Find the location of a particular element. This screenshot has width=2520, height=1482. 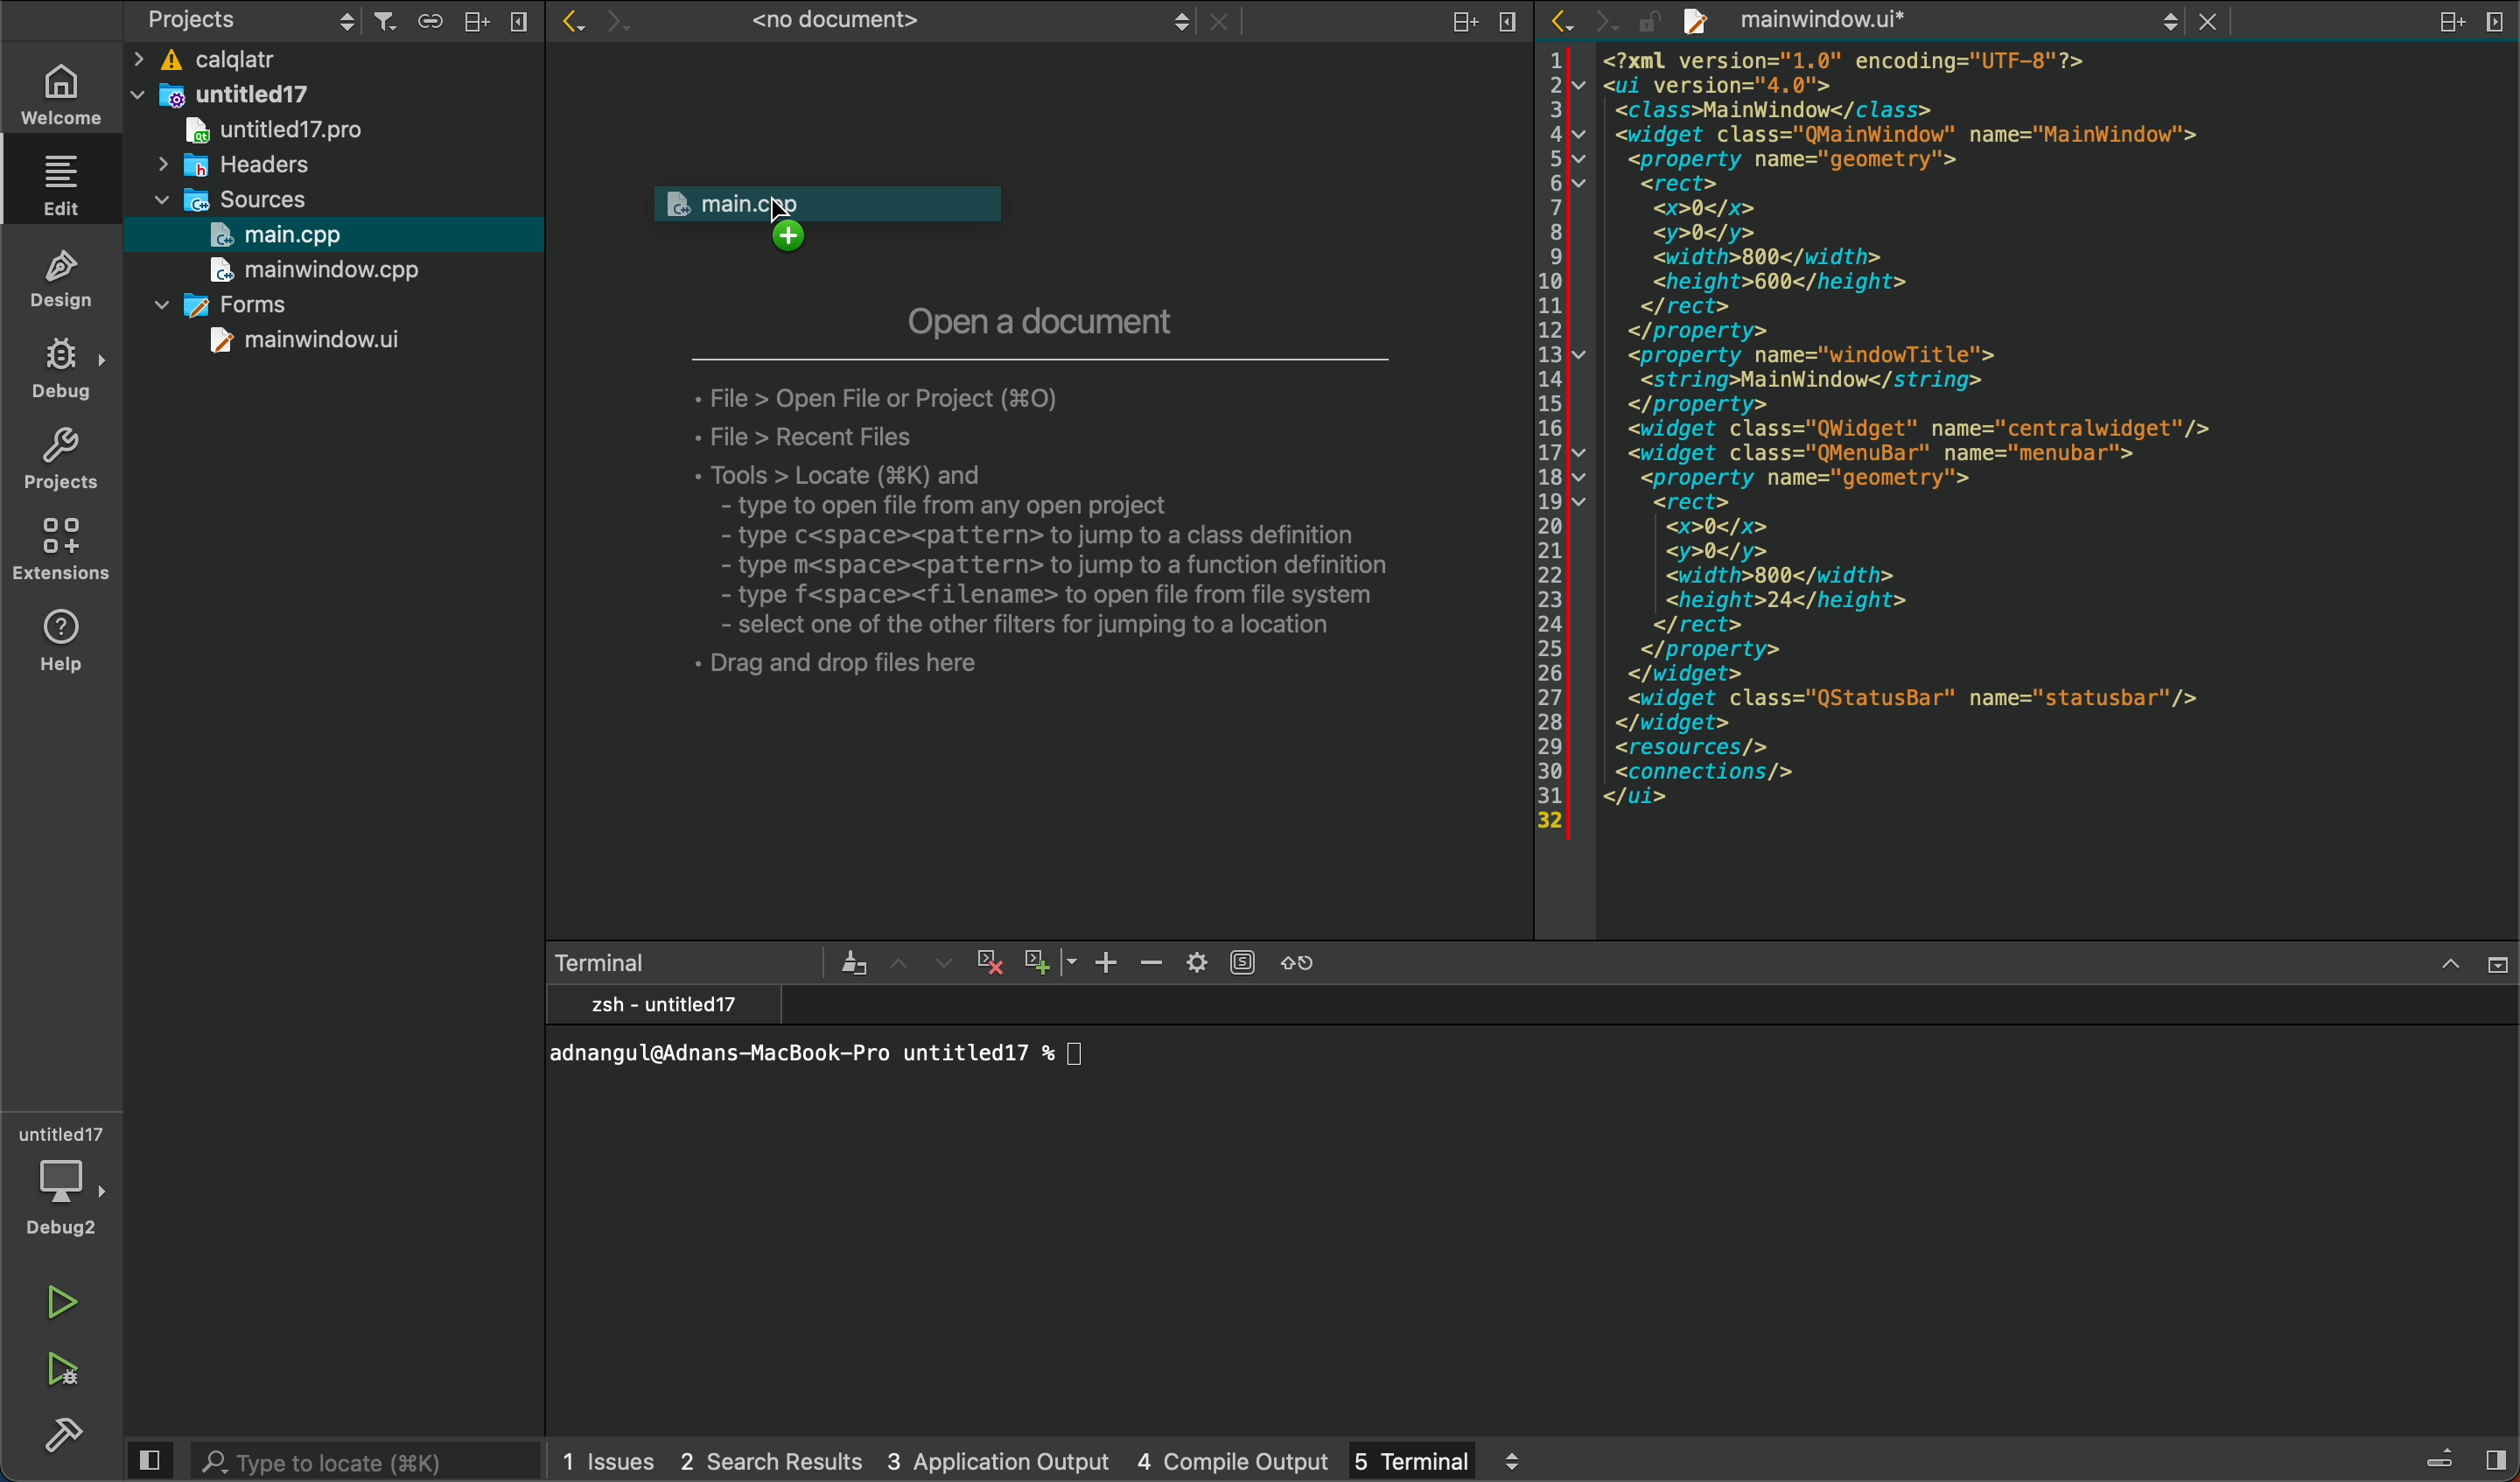

search is located at coordinates (371, 1460).